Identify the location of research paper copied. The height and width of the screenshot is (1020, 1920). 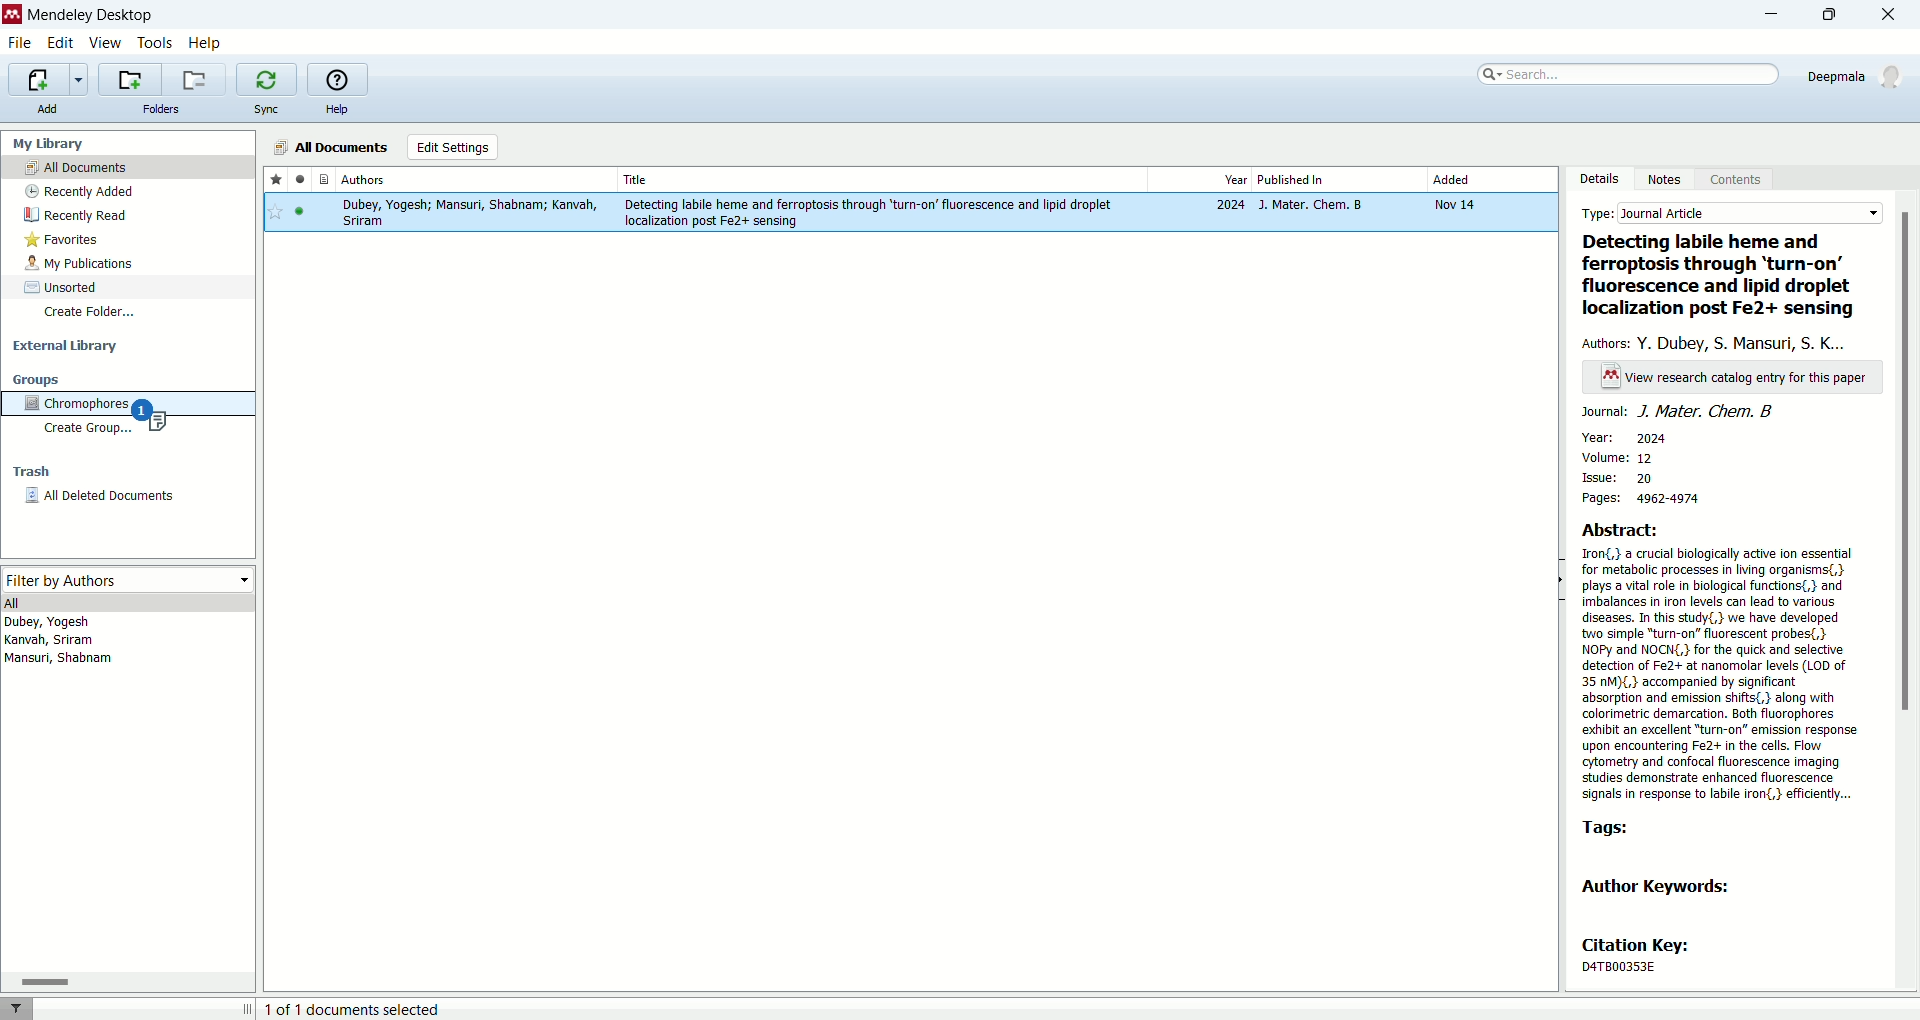
(163, 418).